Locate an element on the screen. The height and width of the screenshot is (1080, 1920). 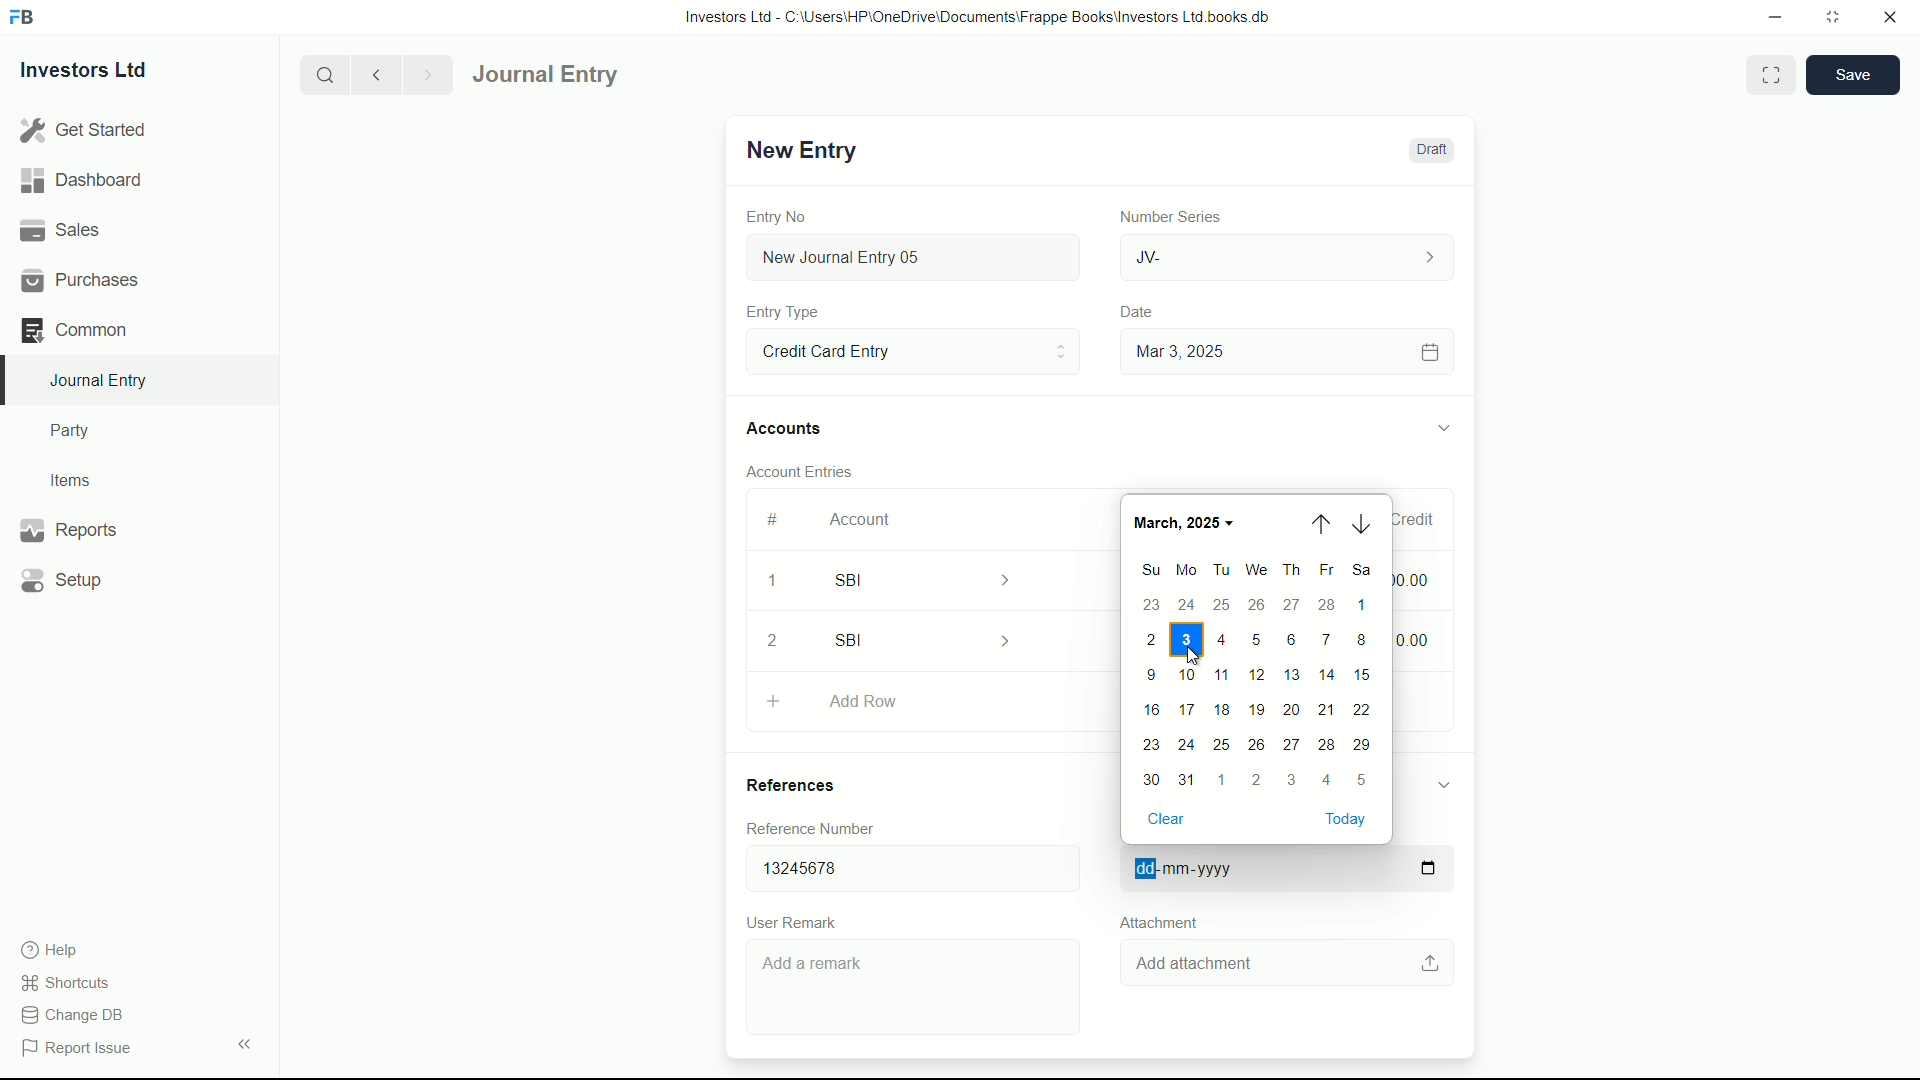
minimize is located at coordinates (1770, 15).